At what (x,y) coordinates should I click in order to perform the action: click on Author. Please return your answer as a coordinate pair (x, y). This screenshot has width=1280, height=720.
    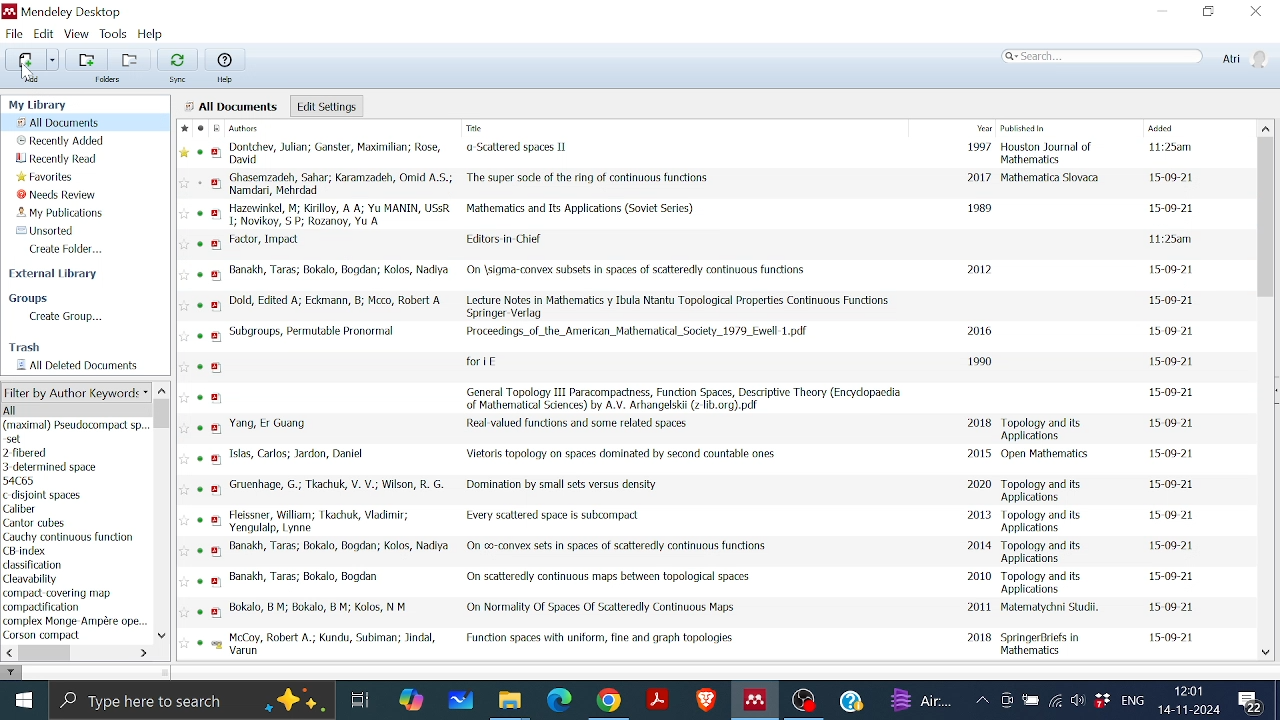
    Looking at the image, I should click on (341, 186).